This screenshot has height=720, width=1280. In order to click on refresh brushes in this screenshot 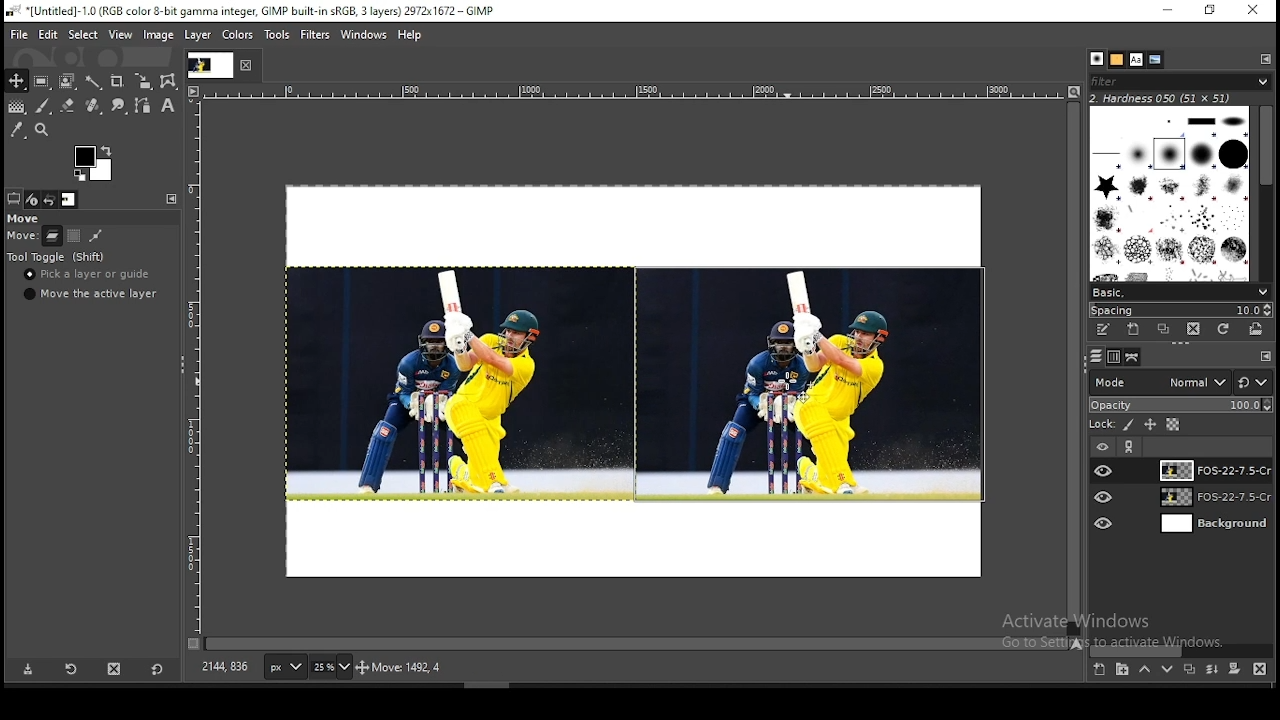, I will do `click(1225, 329)`.